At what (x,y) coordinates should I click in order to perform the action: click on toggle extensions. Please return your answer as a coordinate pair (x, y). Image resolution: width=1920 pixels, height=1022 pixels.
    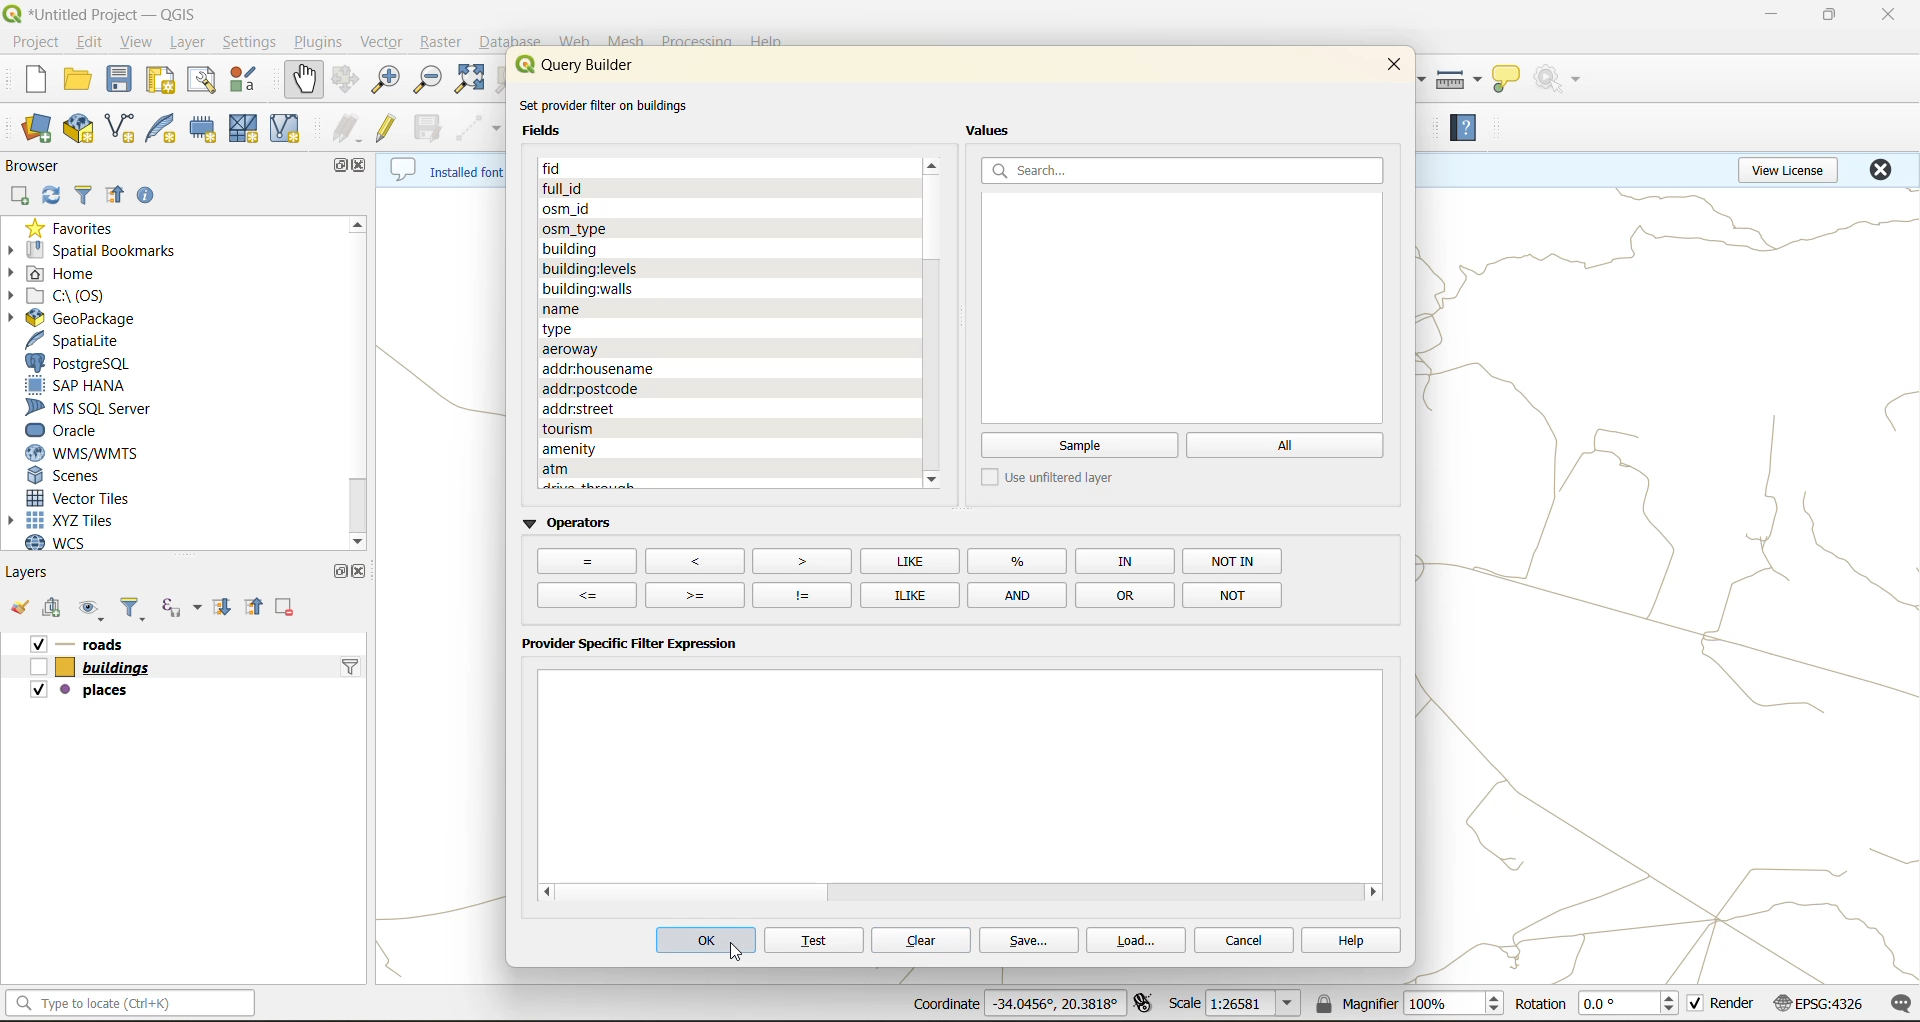
    Looking at the image, I should click on (1140, 1004).